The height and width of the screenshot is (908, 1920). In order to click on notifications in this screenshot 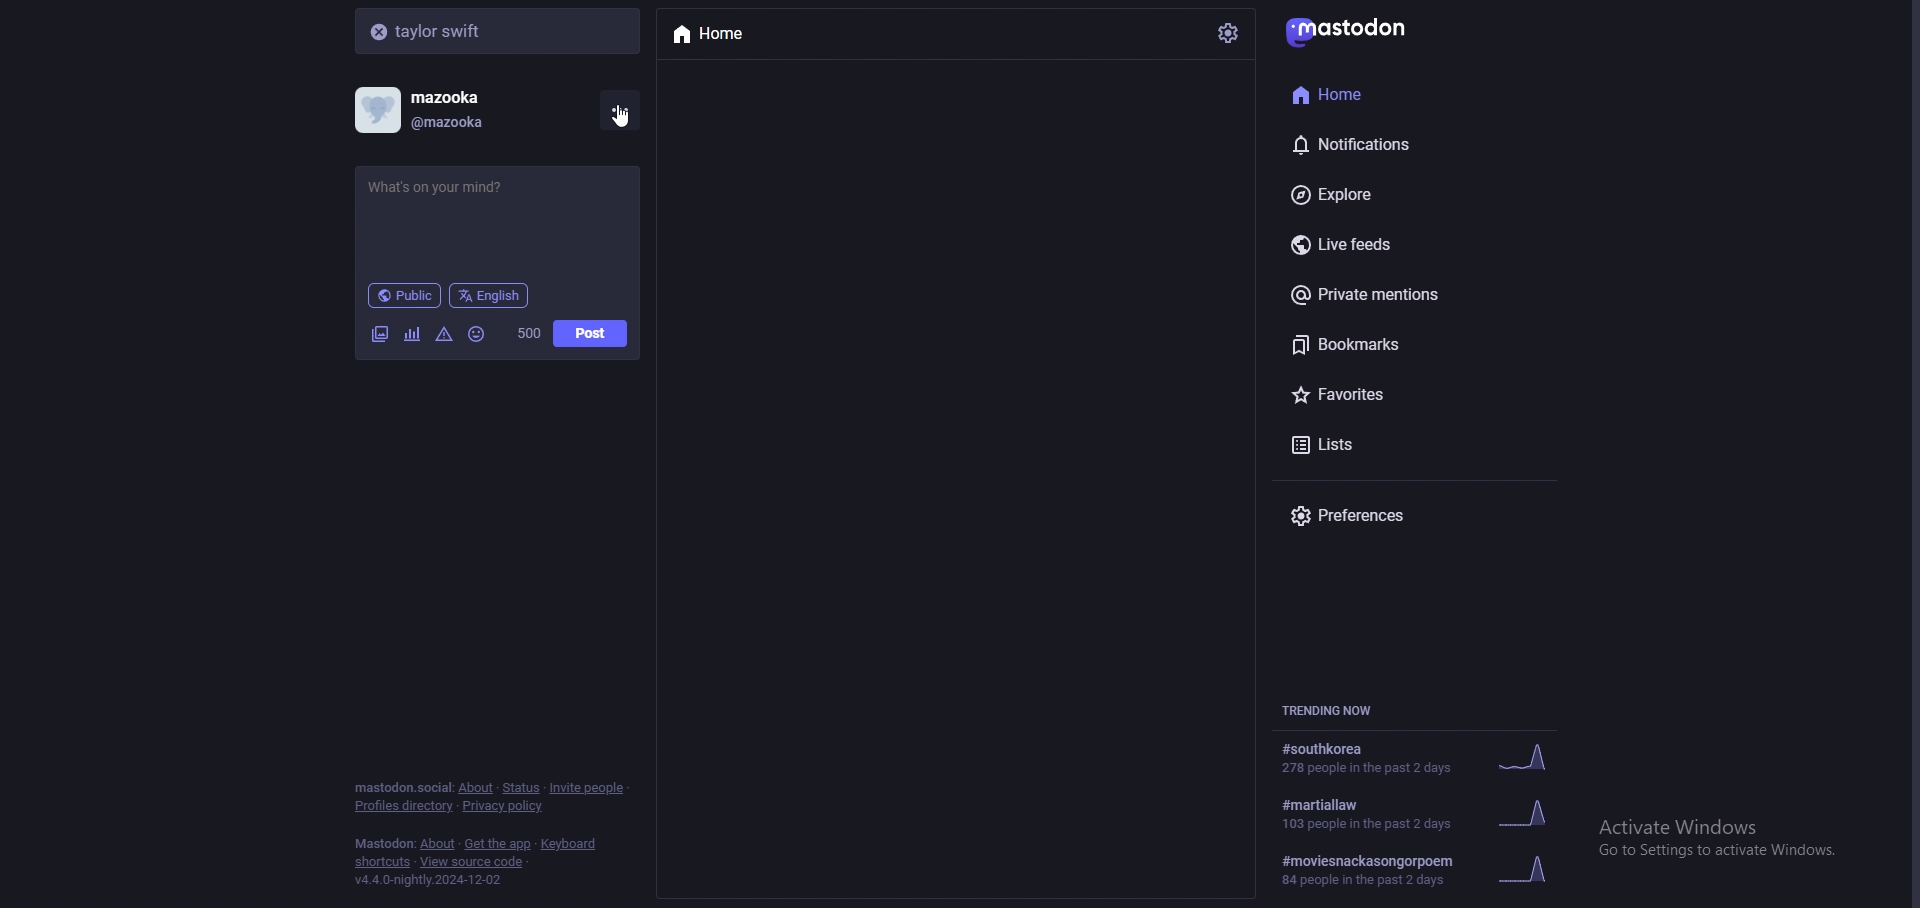, I will do `click(1386, 144)`.